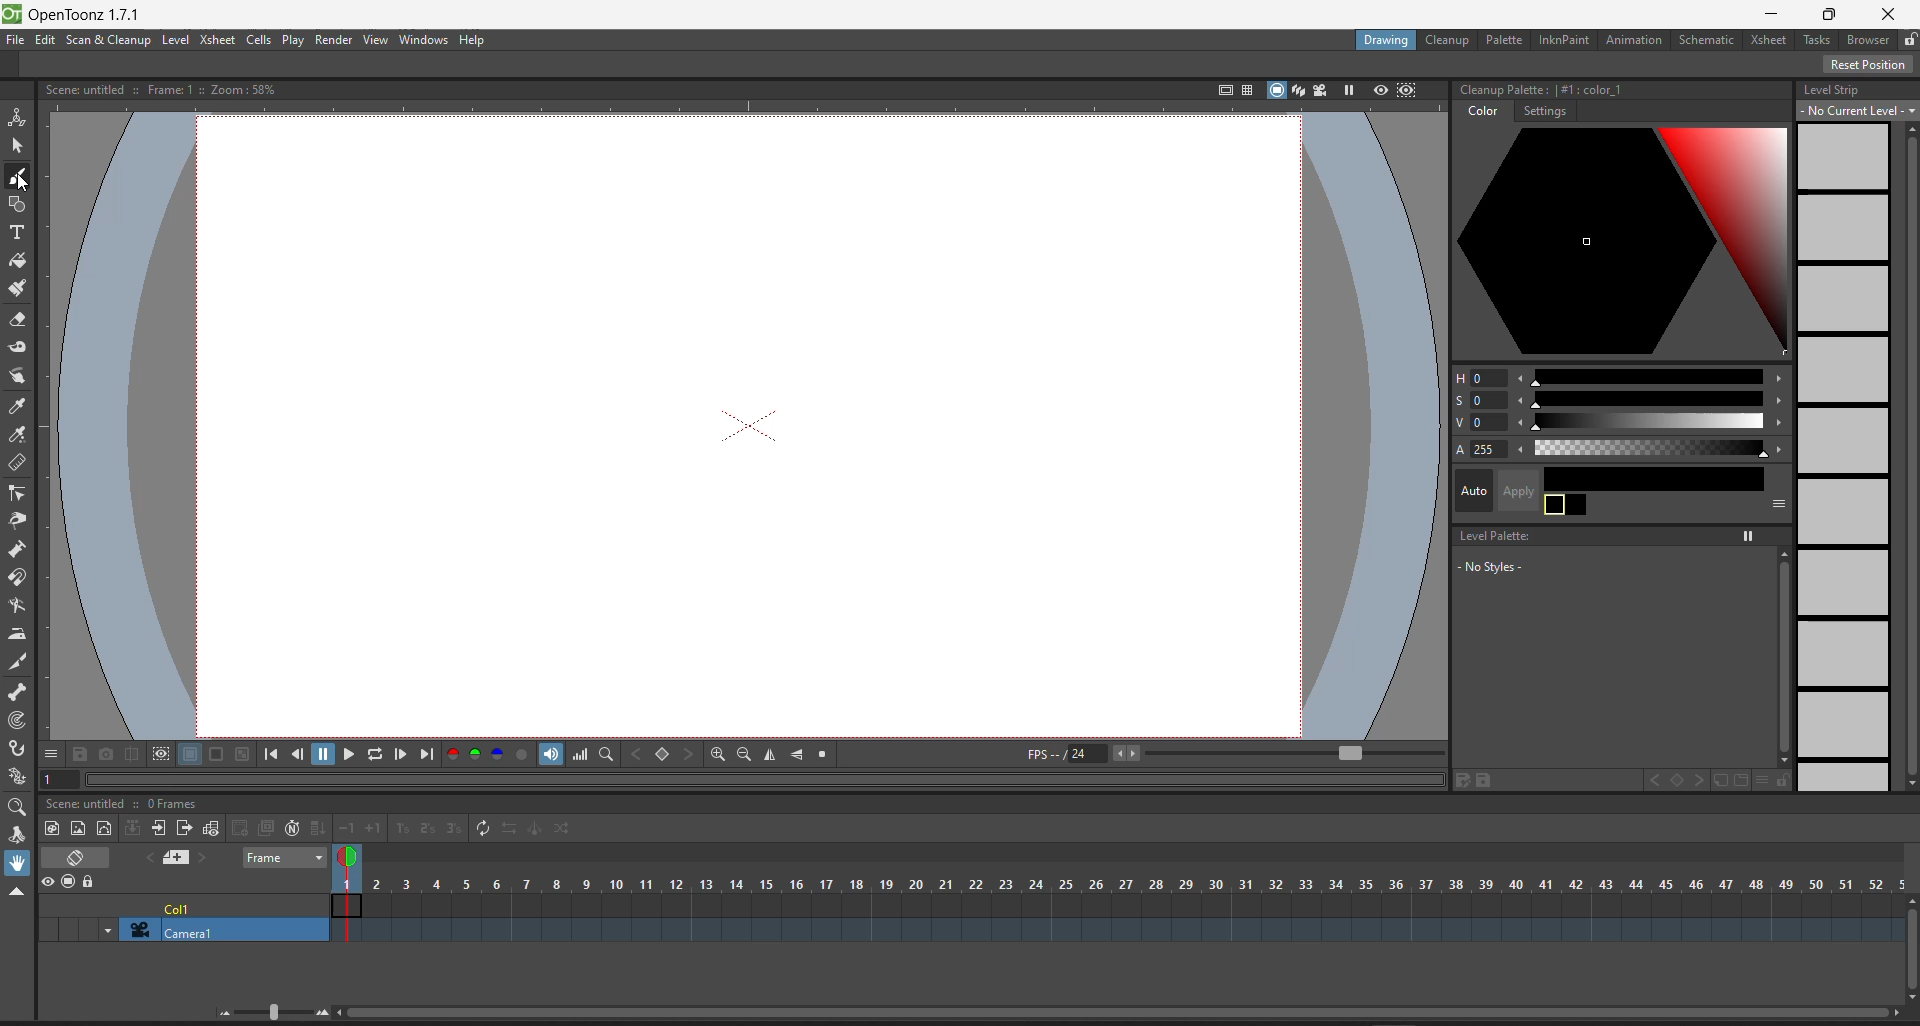 The height and width of the screenshot is (1026, 1920). I want to click on set the current frame, so click(62, 779).